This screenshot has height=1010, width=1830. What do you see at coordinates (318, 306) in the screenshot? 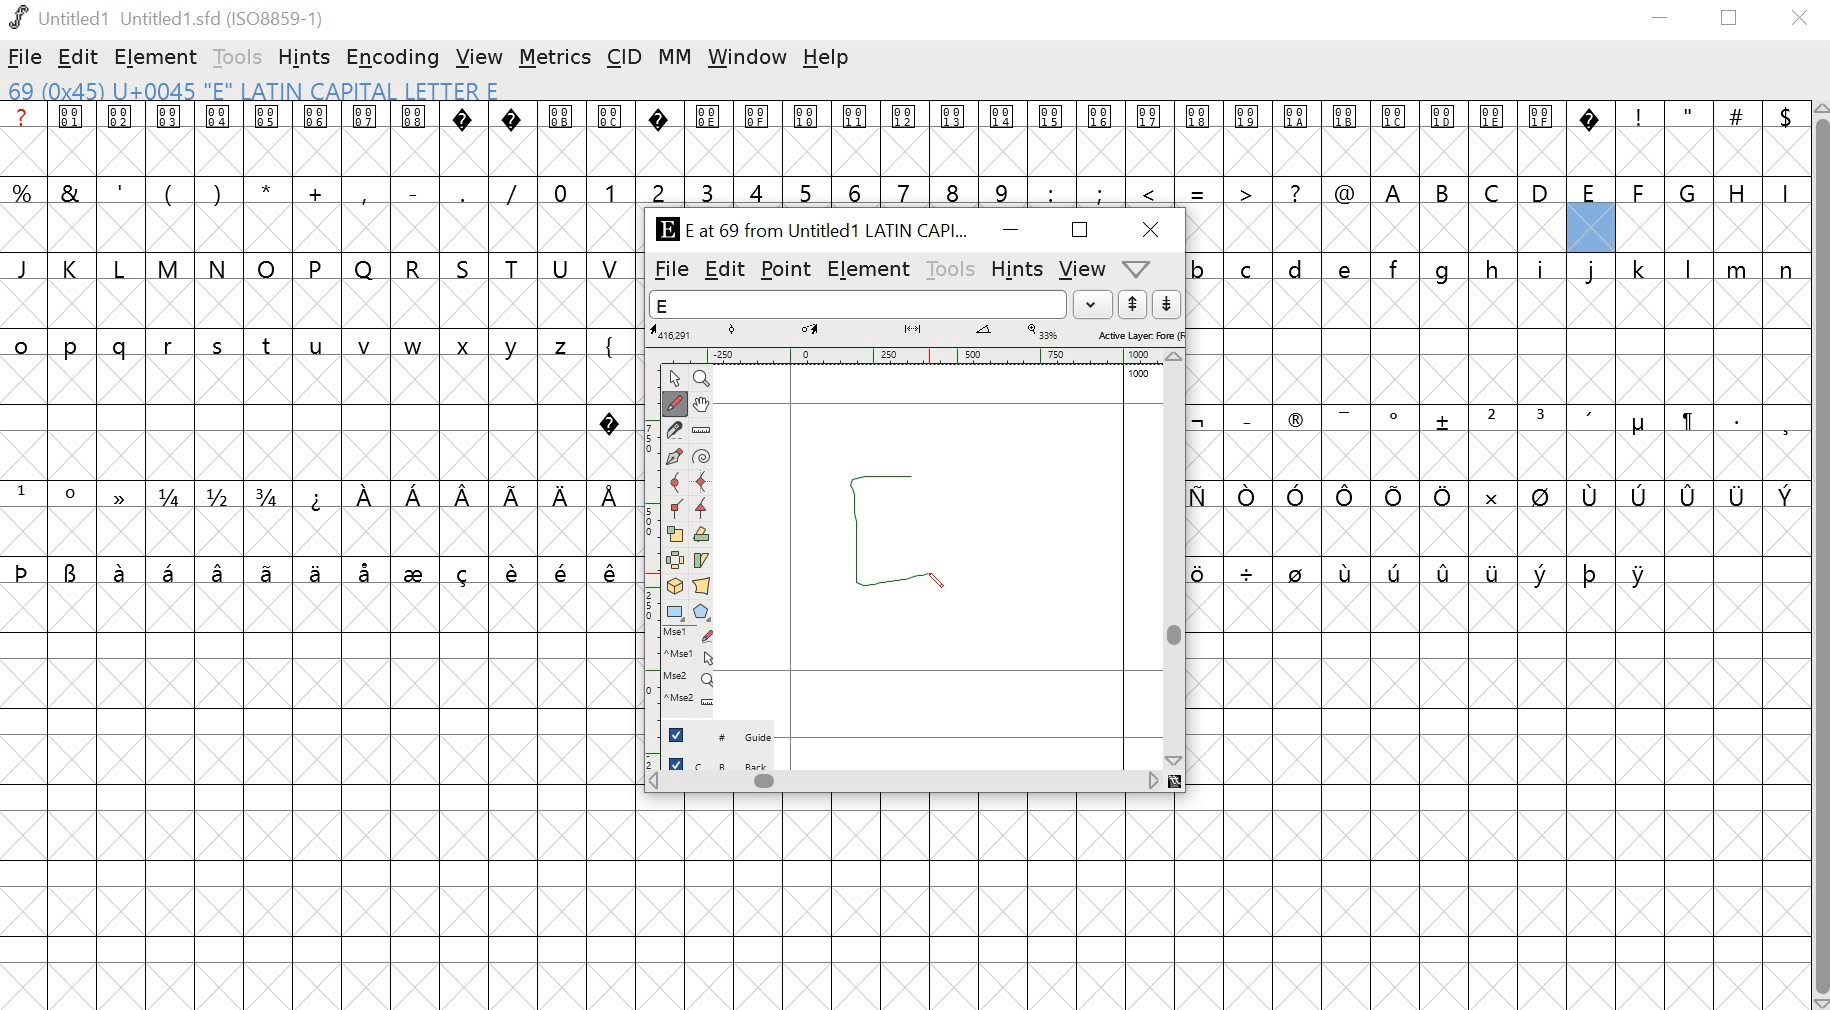
I see `empty cells` at bounding box center [318, 306].